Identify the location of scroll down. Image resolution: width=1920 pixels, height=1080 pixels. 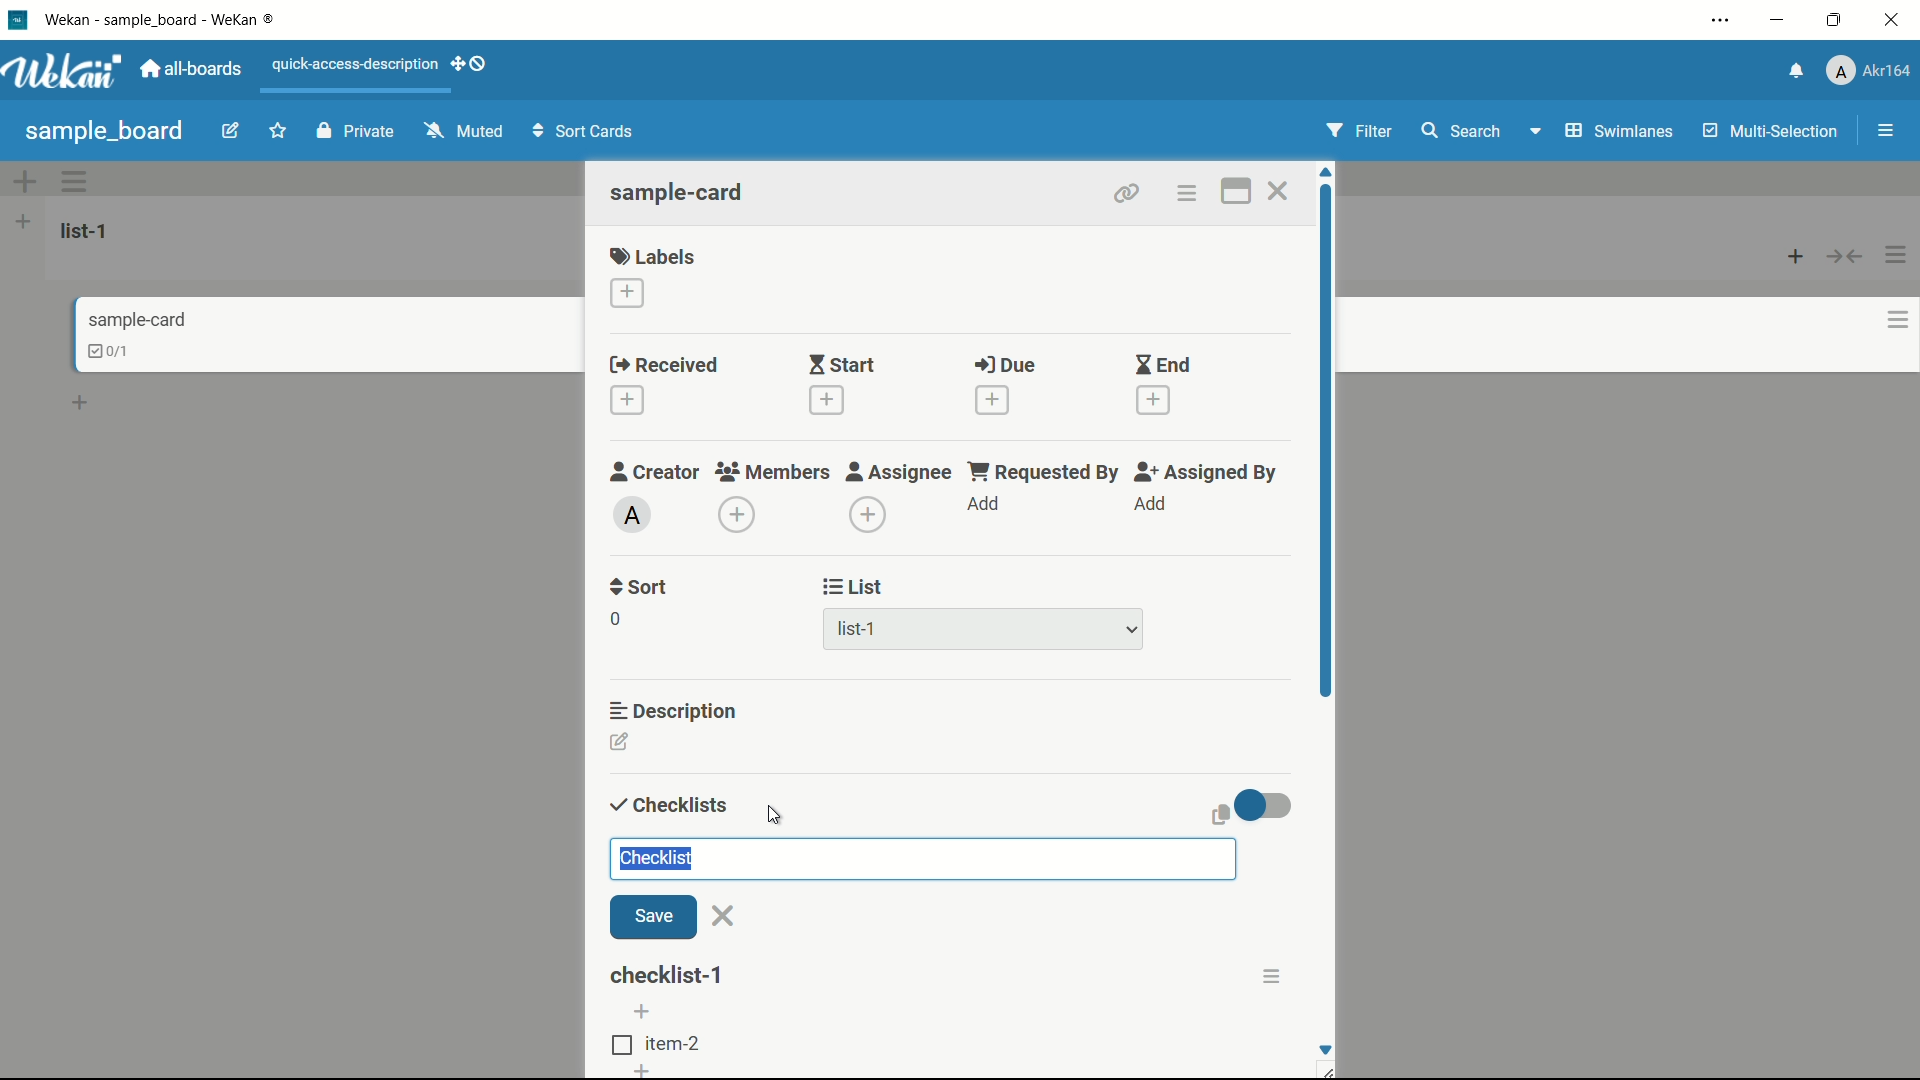
(1324, 1049).